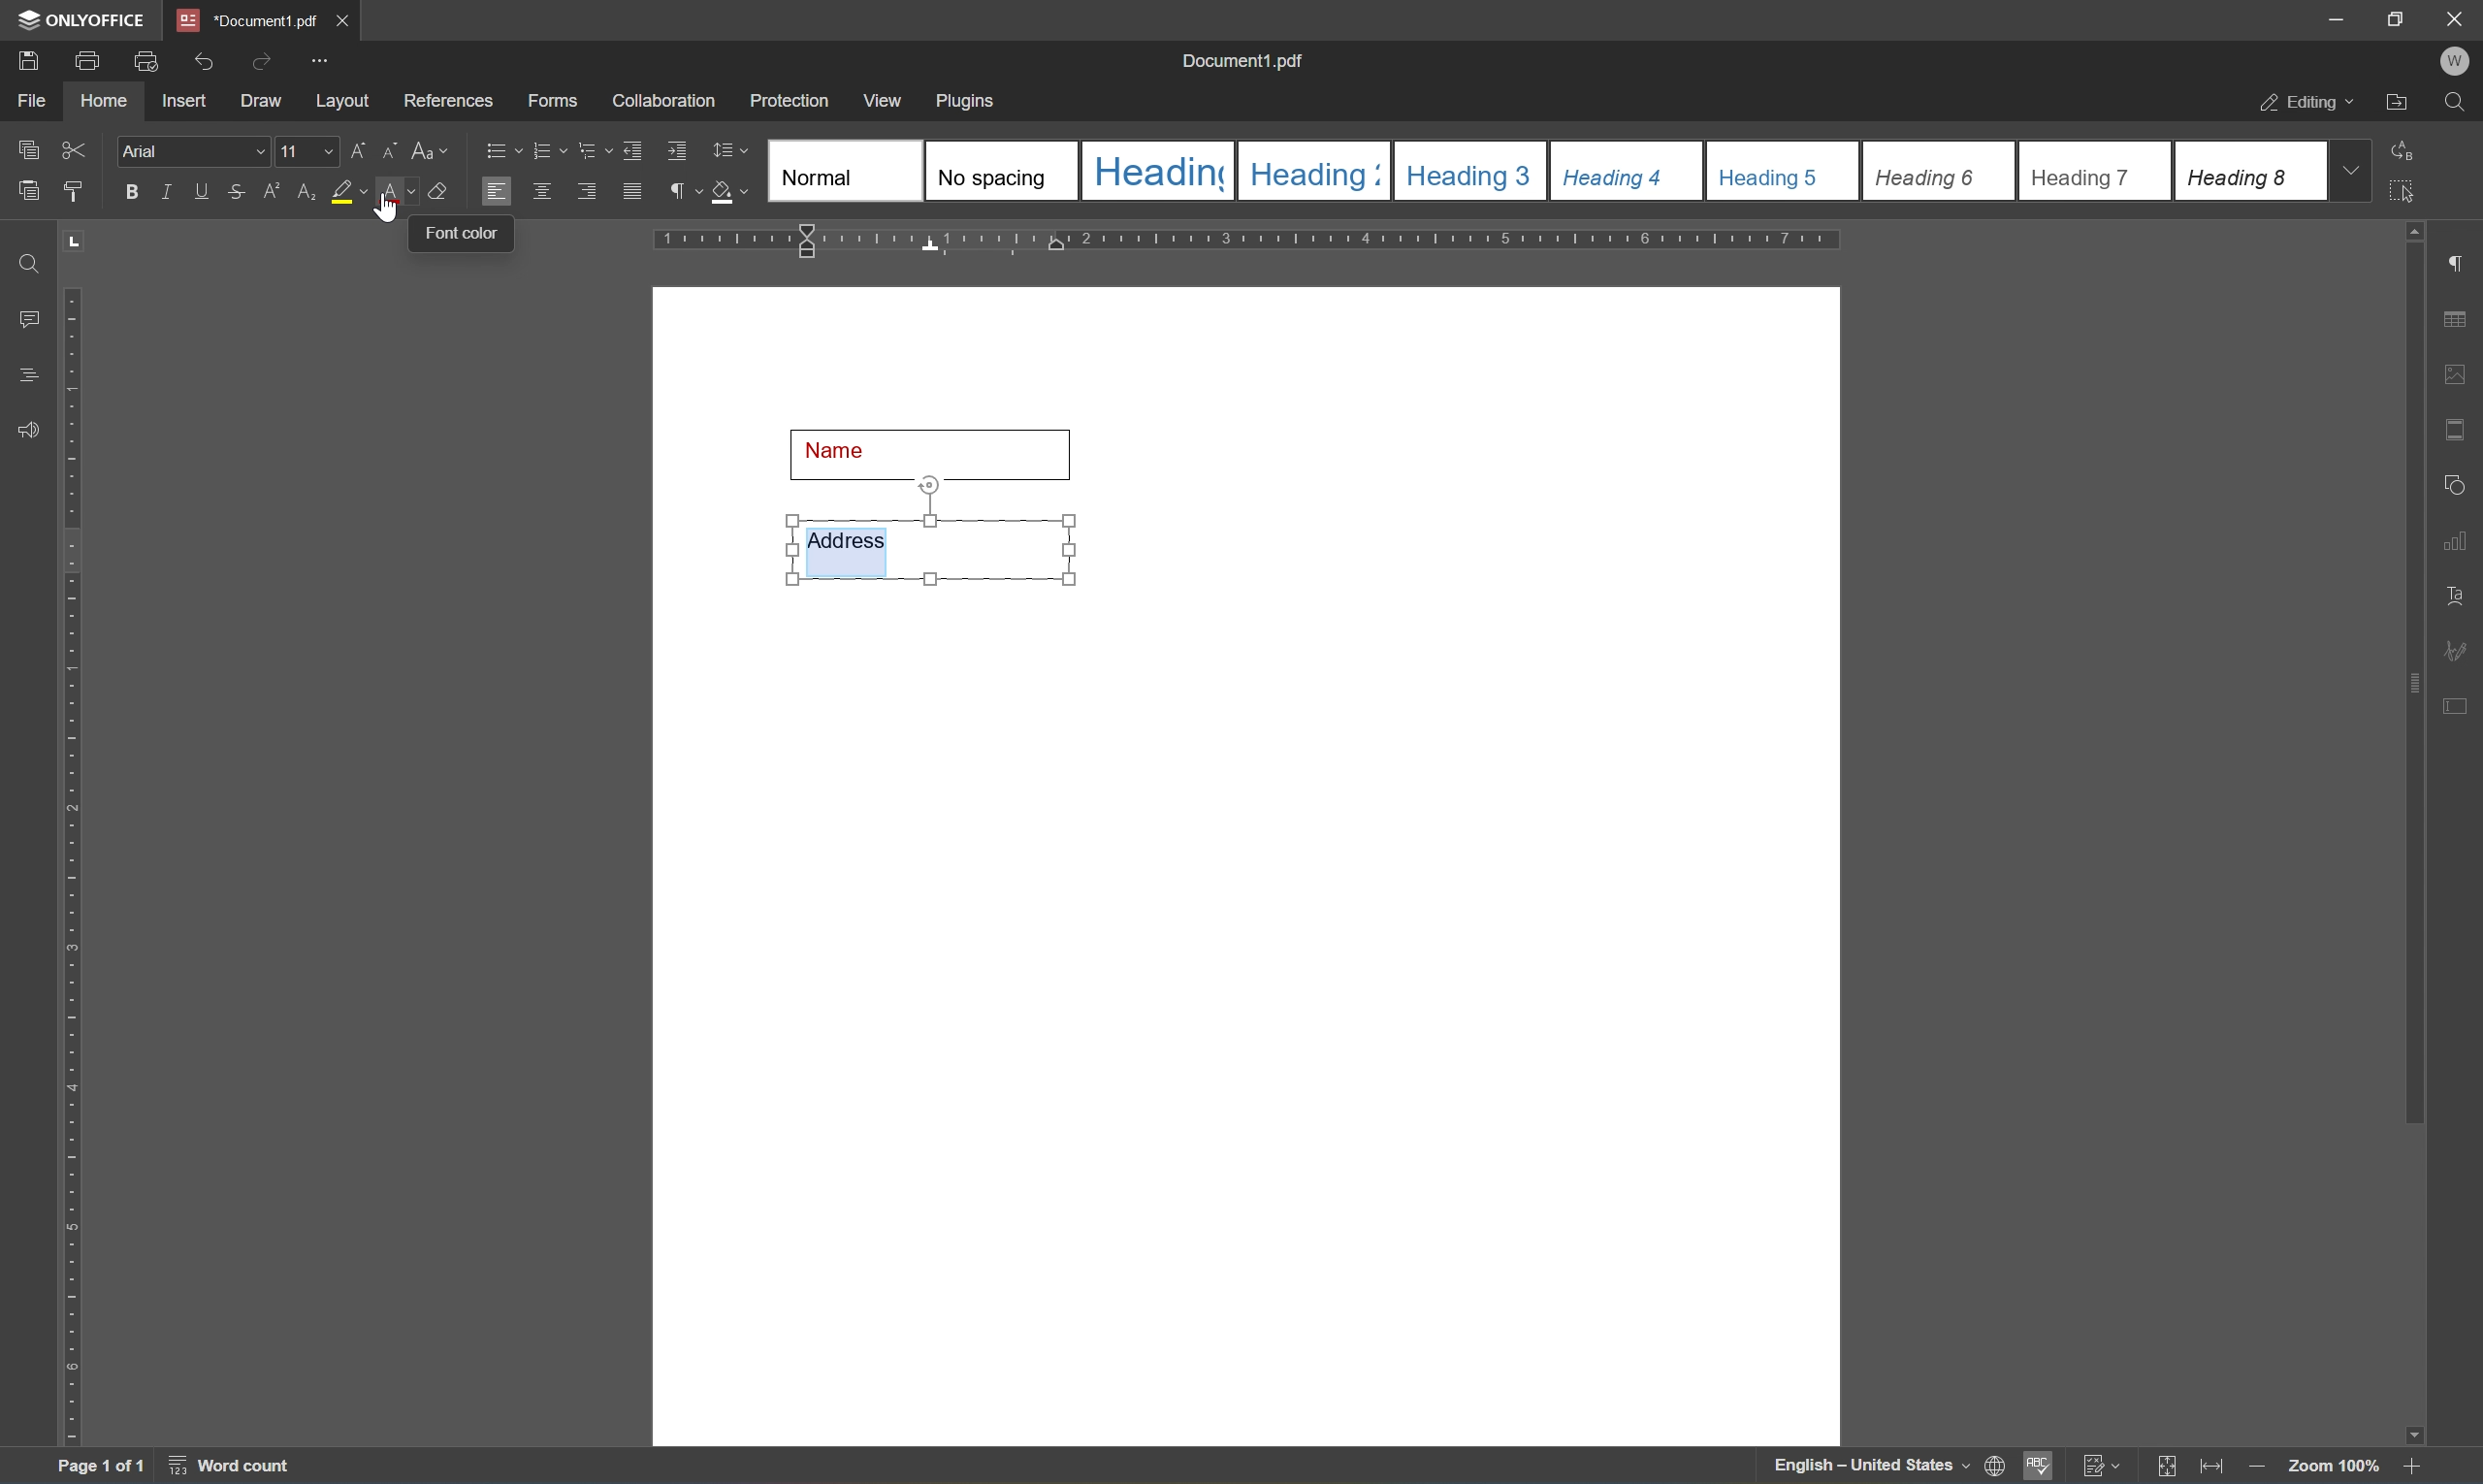 The height and width of the screenshot is (1484, 2483). What do you see at coordinates (443, 193) in the screenshot?
I see `clear style` at bounding box center [443, 193].